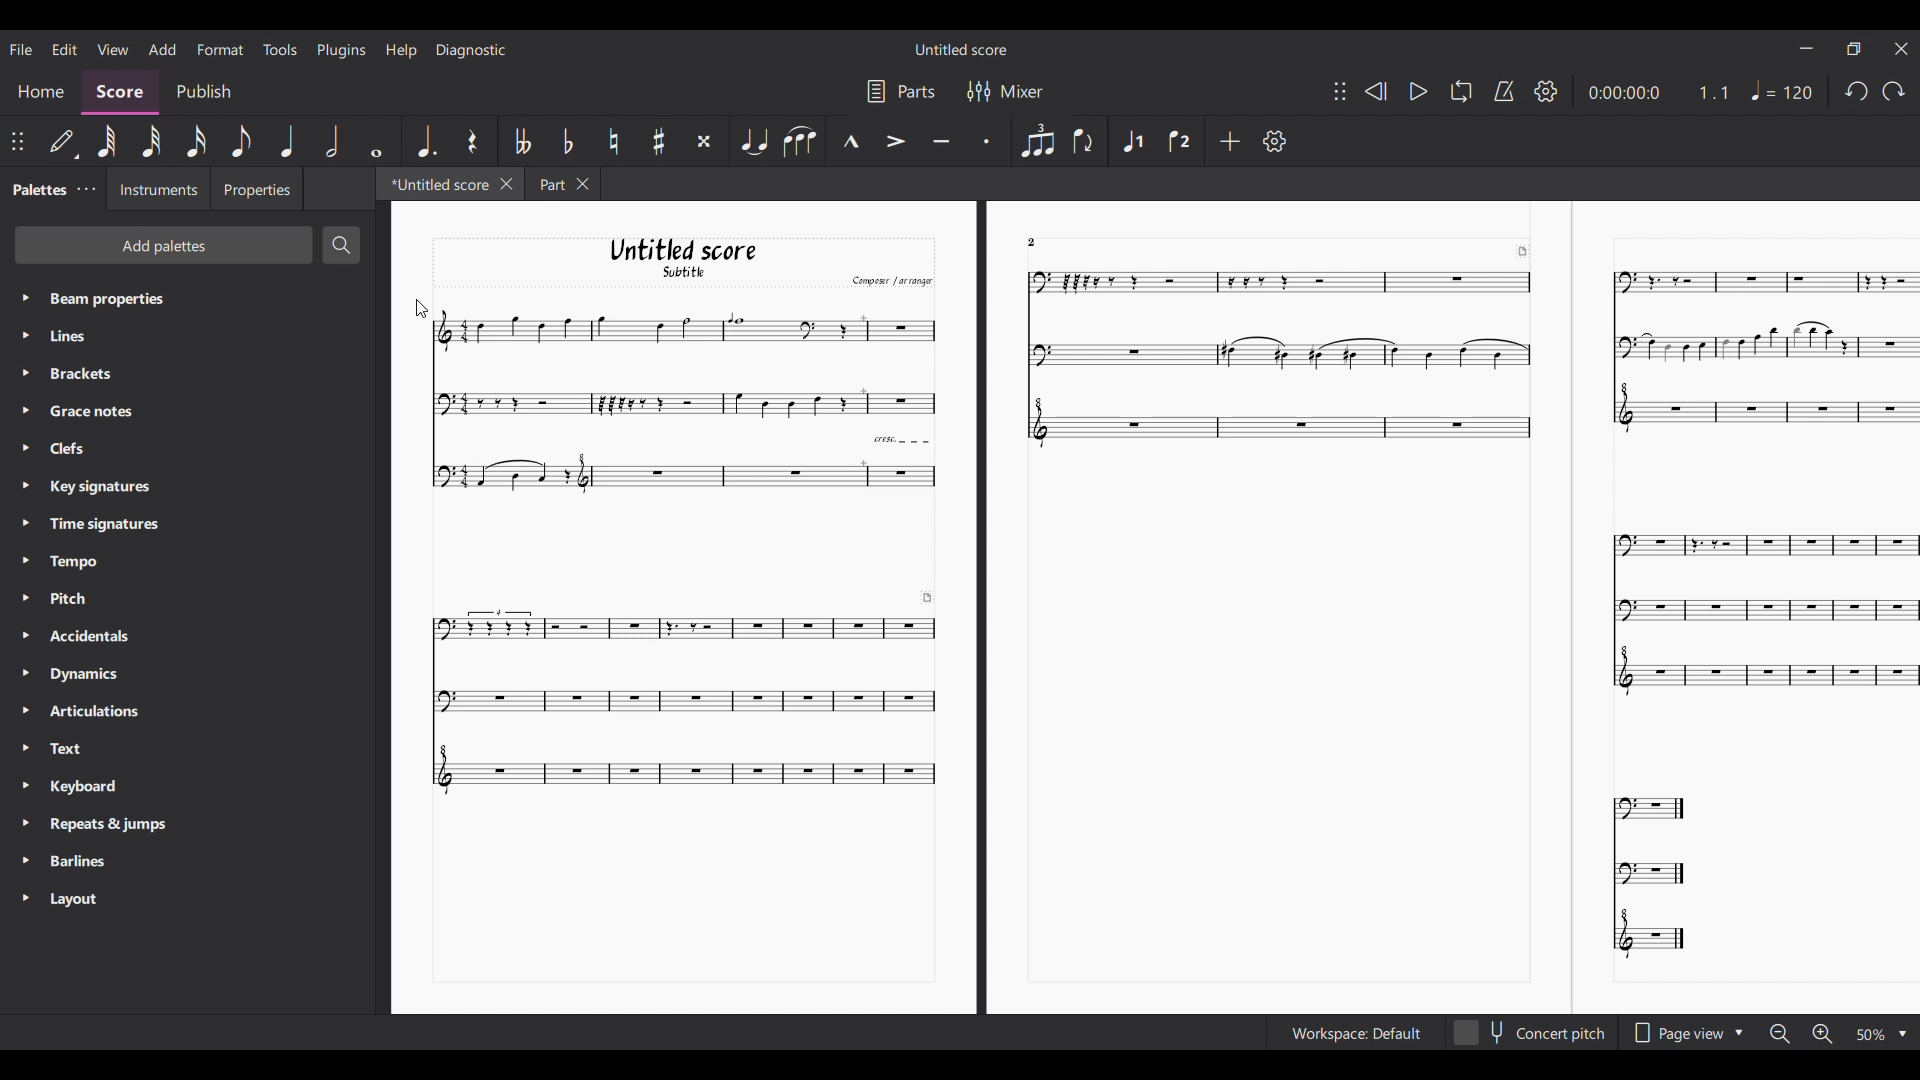 The image size is (1920, 1080). What do you see at coordinates (121, 94) in the screenshot?
I see `Score ` at bounding box center [121, 94].